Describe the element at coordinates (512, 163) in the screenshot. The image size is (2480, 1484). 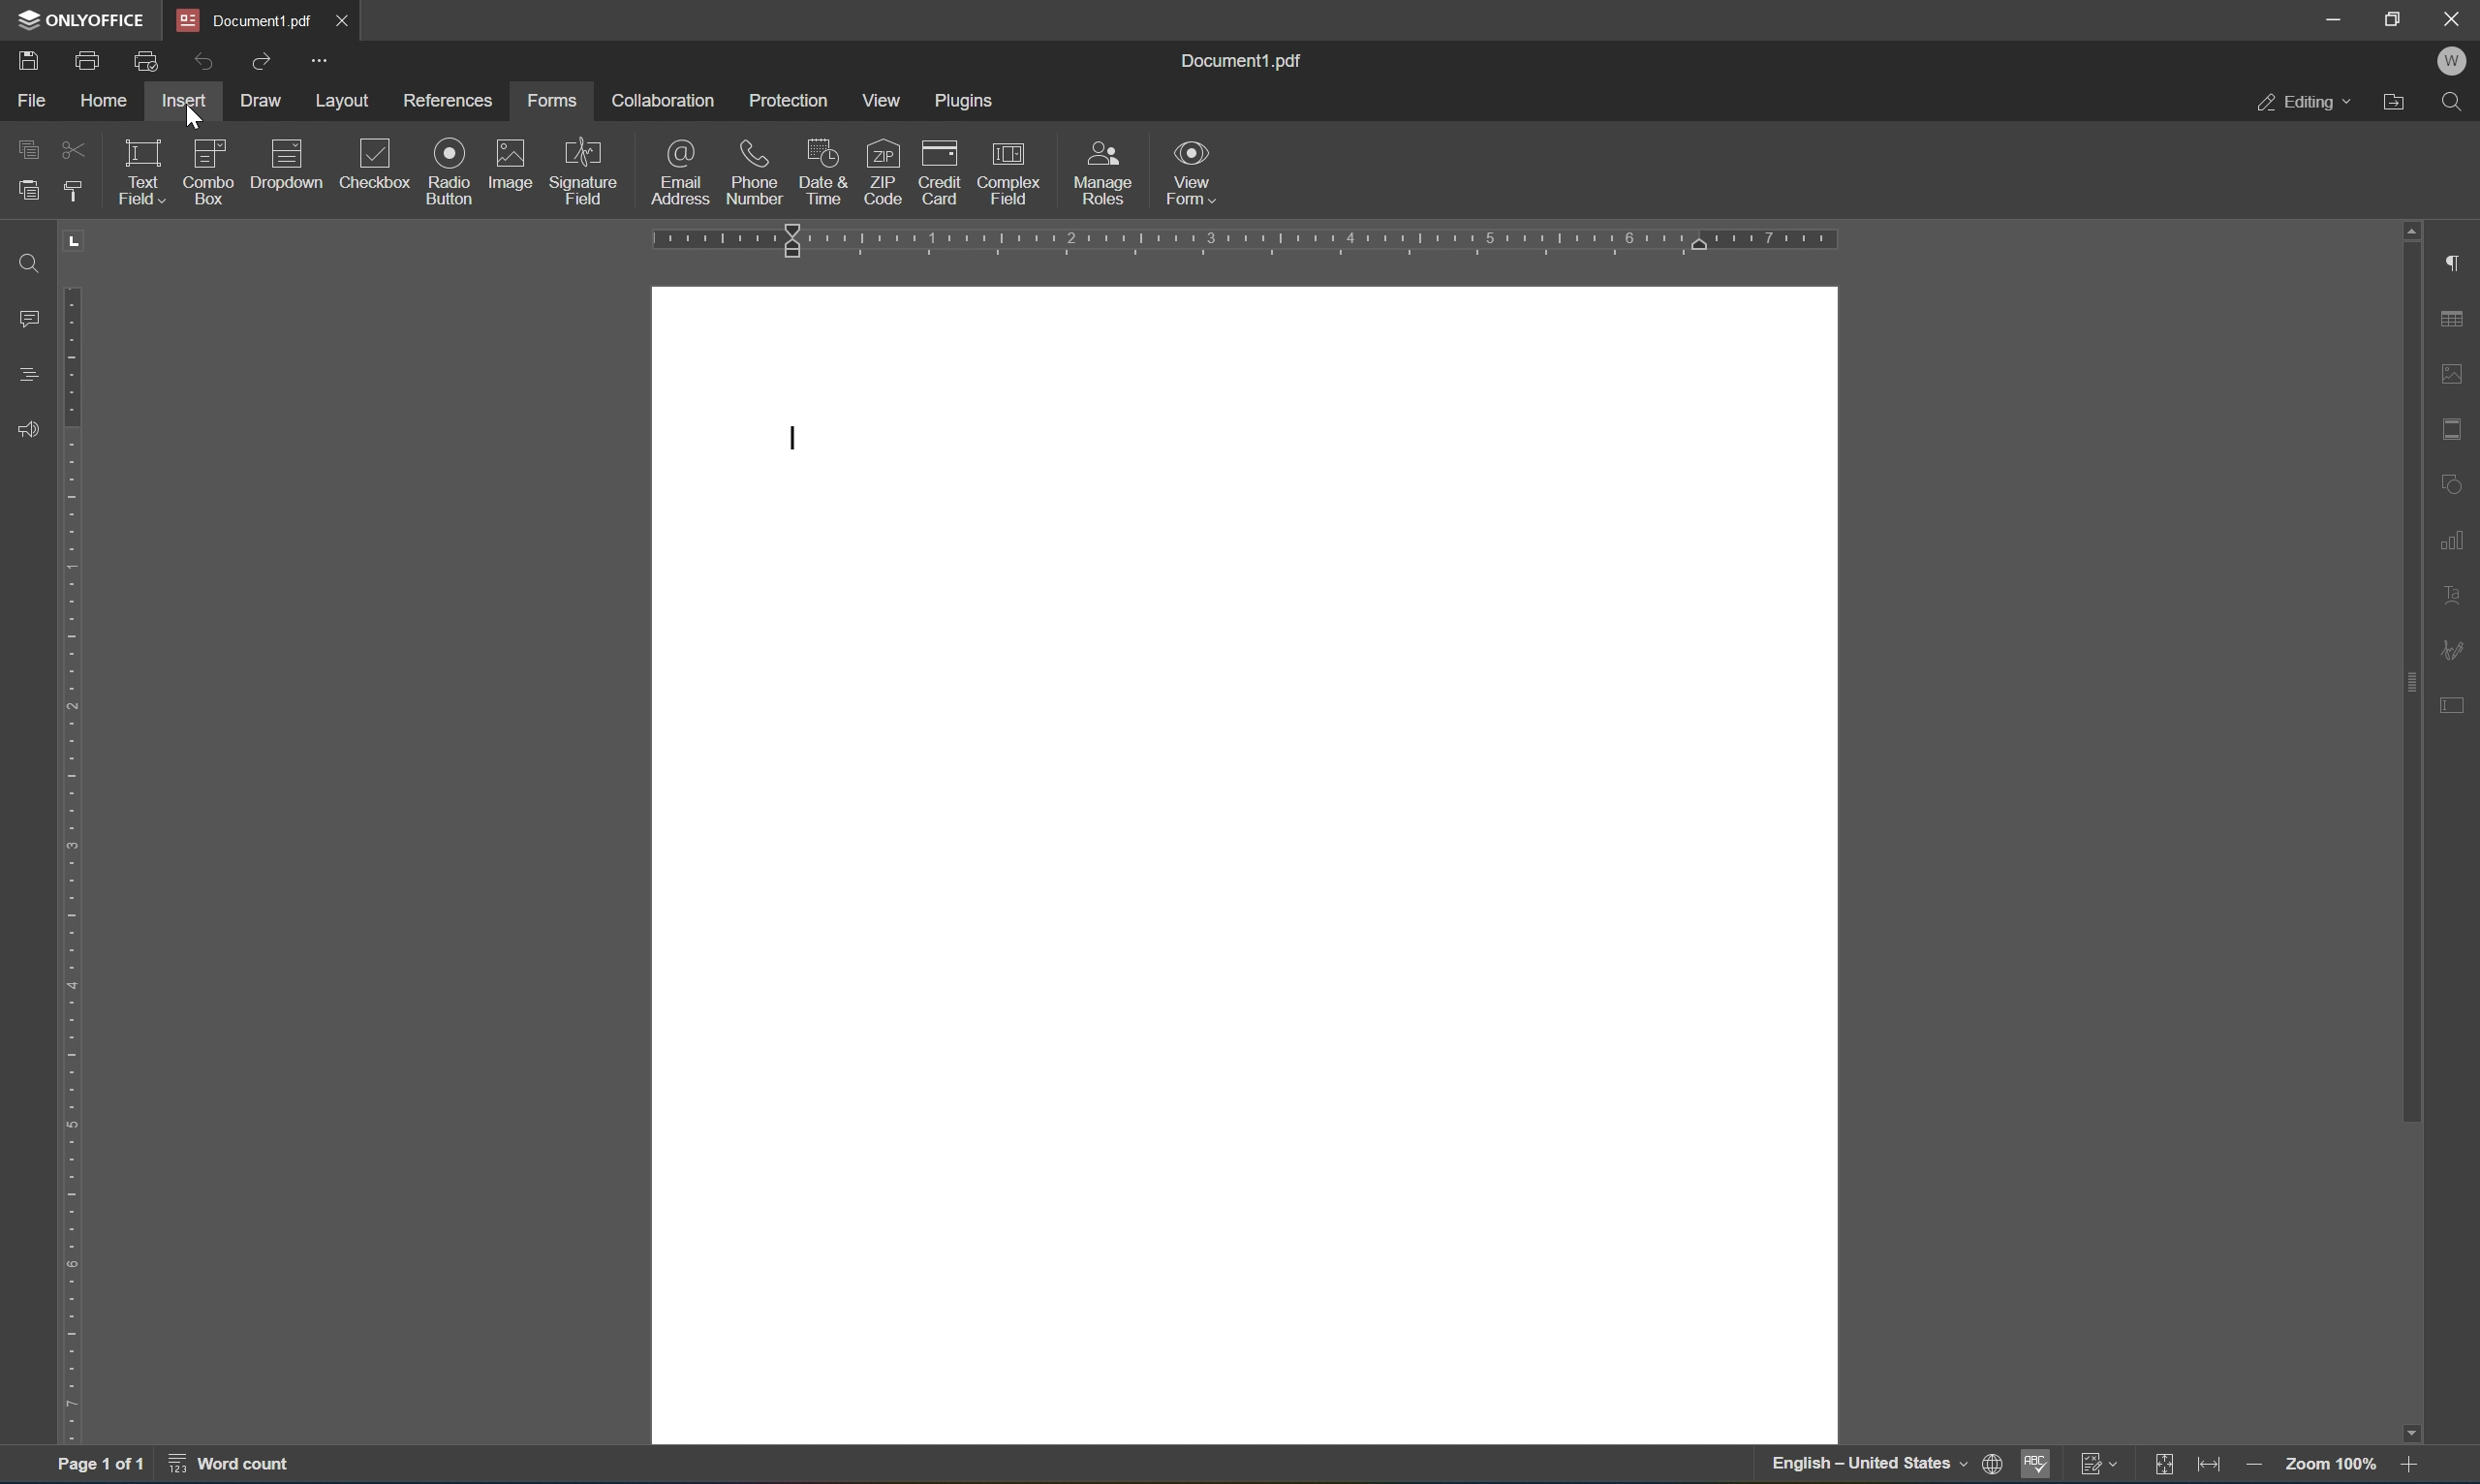
I see `image` at that location.